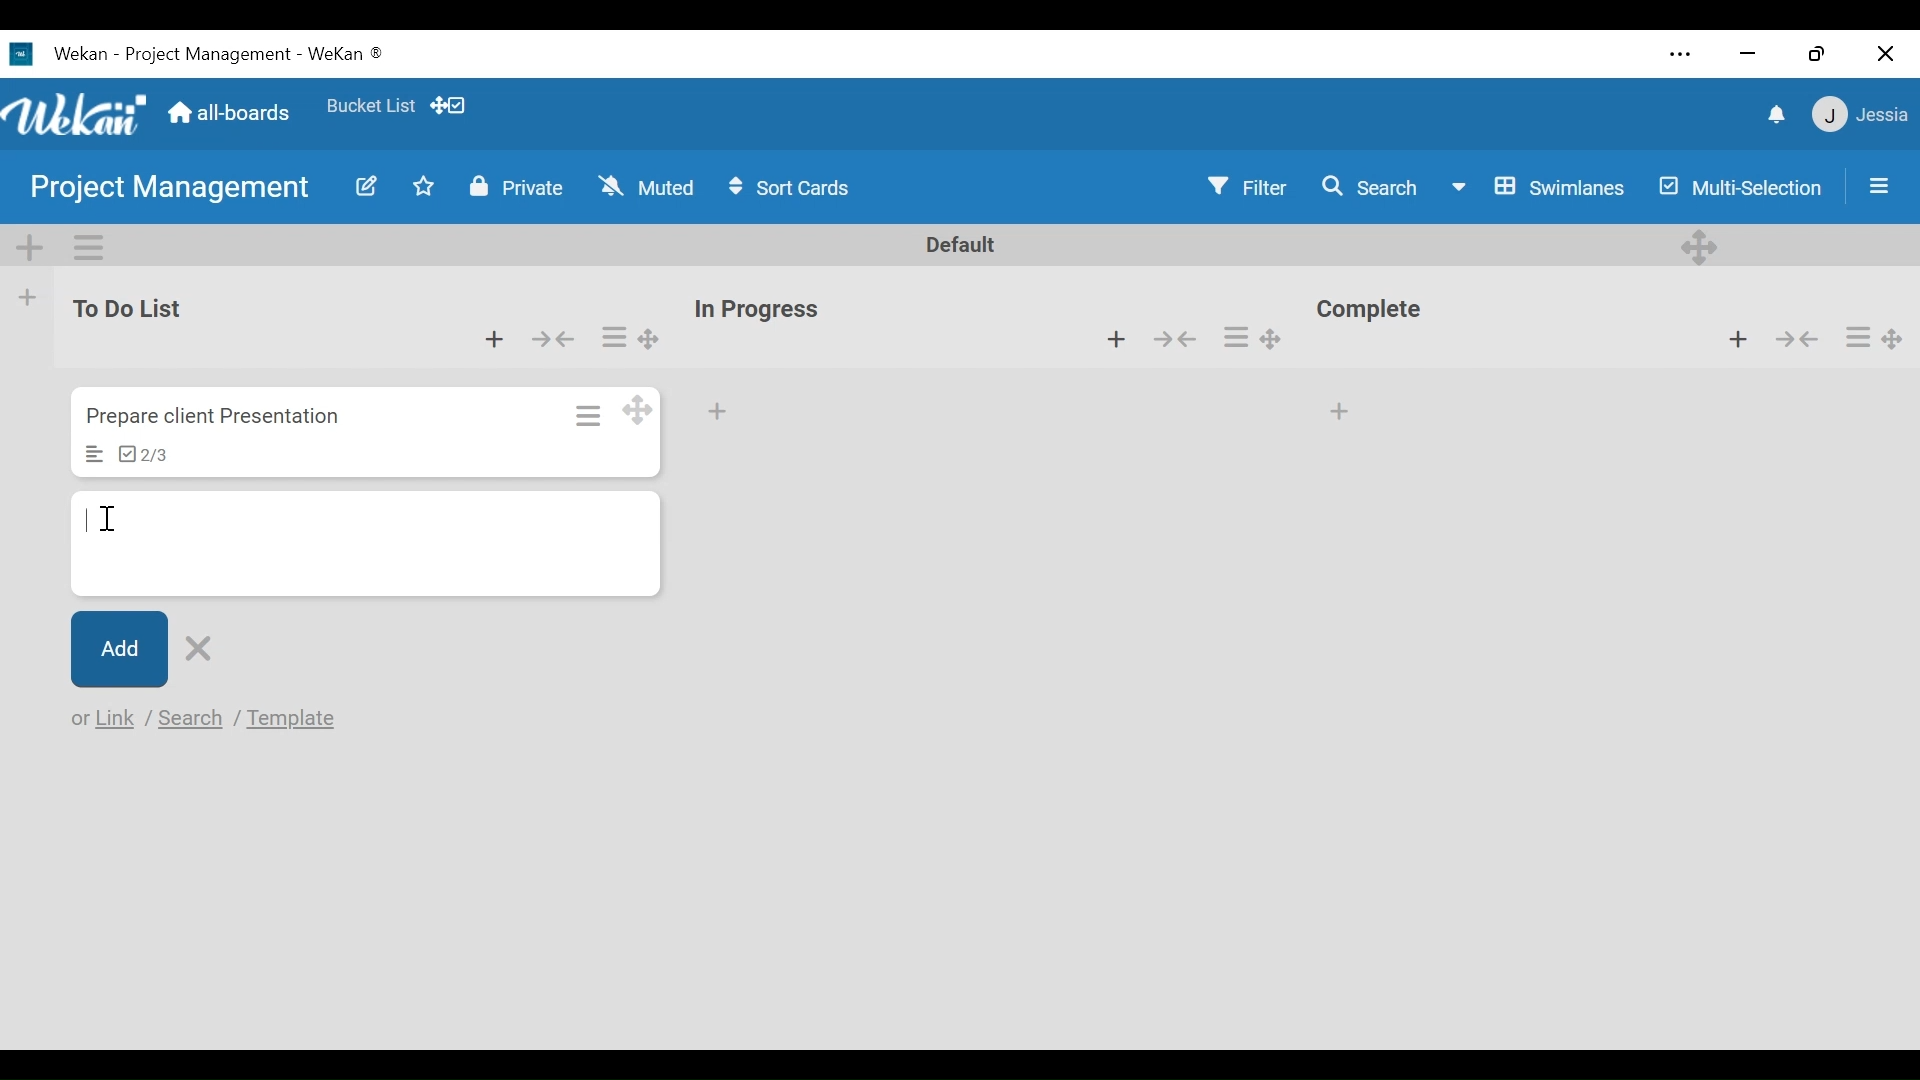 The width and height of the screenshot is (1920, 1080). What do you see at coordinates (1282, 335) in the screenshot?
I see `Desktop drag handle` at bounding box center [1282, 335].